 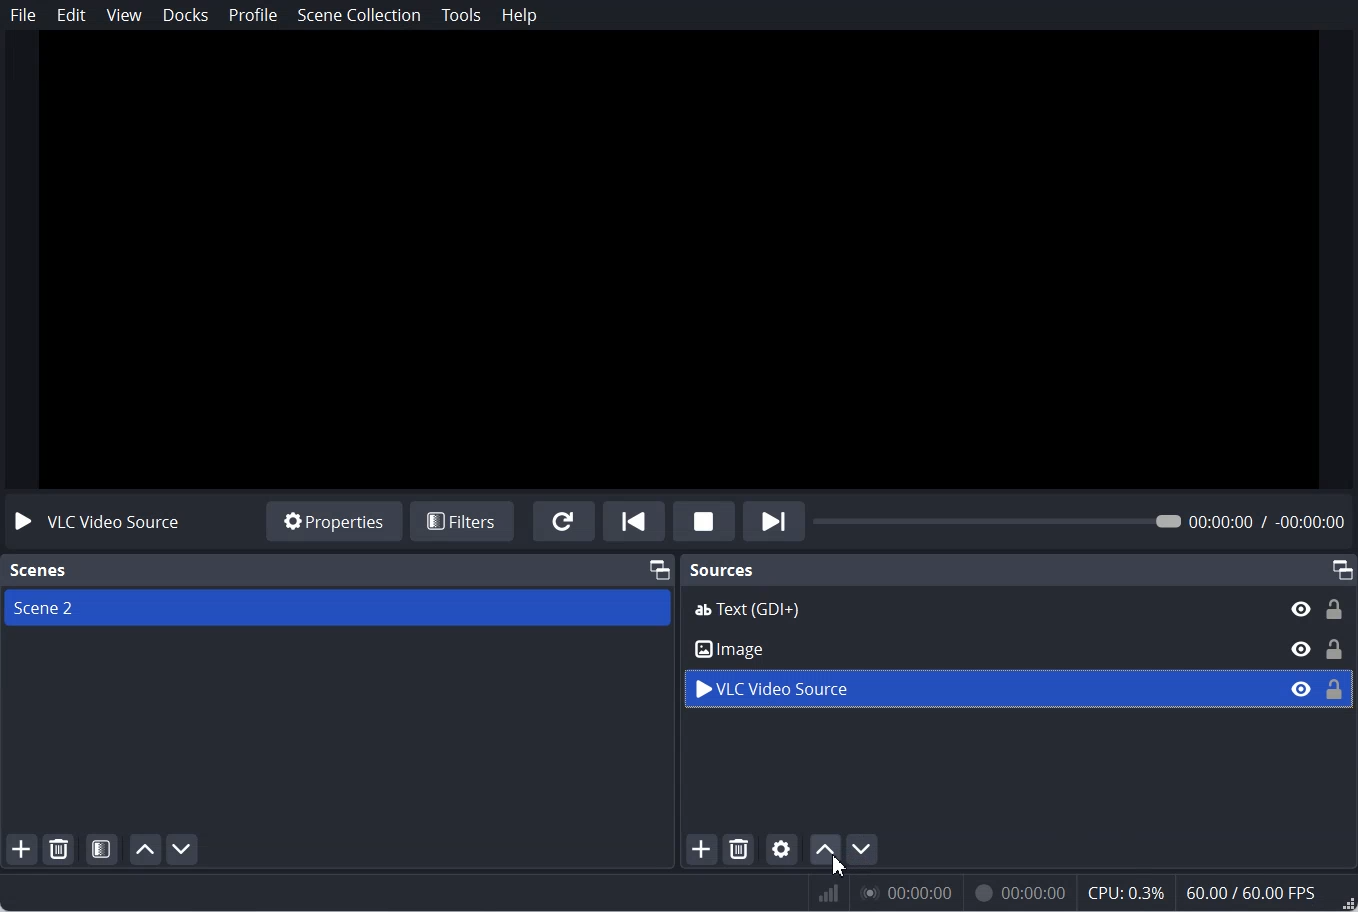 What do you see at coordinates (739, 849) in the screenshot?
I see `Remove selected Source` at bounding box center [739, 849].